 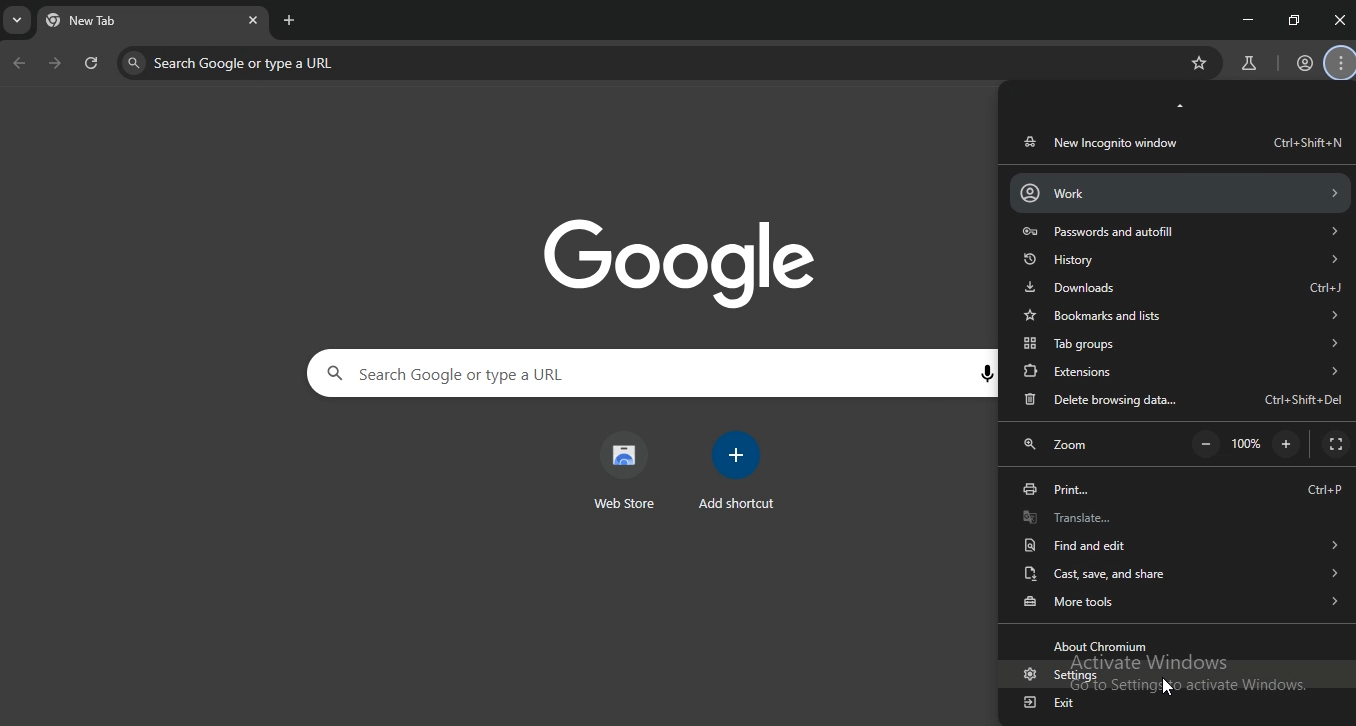 What do you see at coordinates (625, 471) in the screenshot?
I see `web store` at bounding box center [625, 471].